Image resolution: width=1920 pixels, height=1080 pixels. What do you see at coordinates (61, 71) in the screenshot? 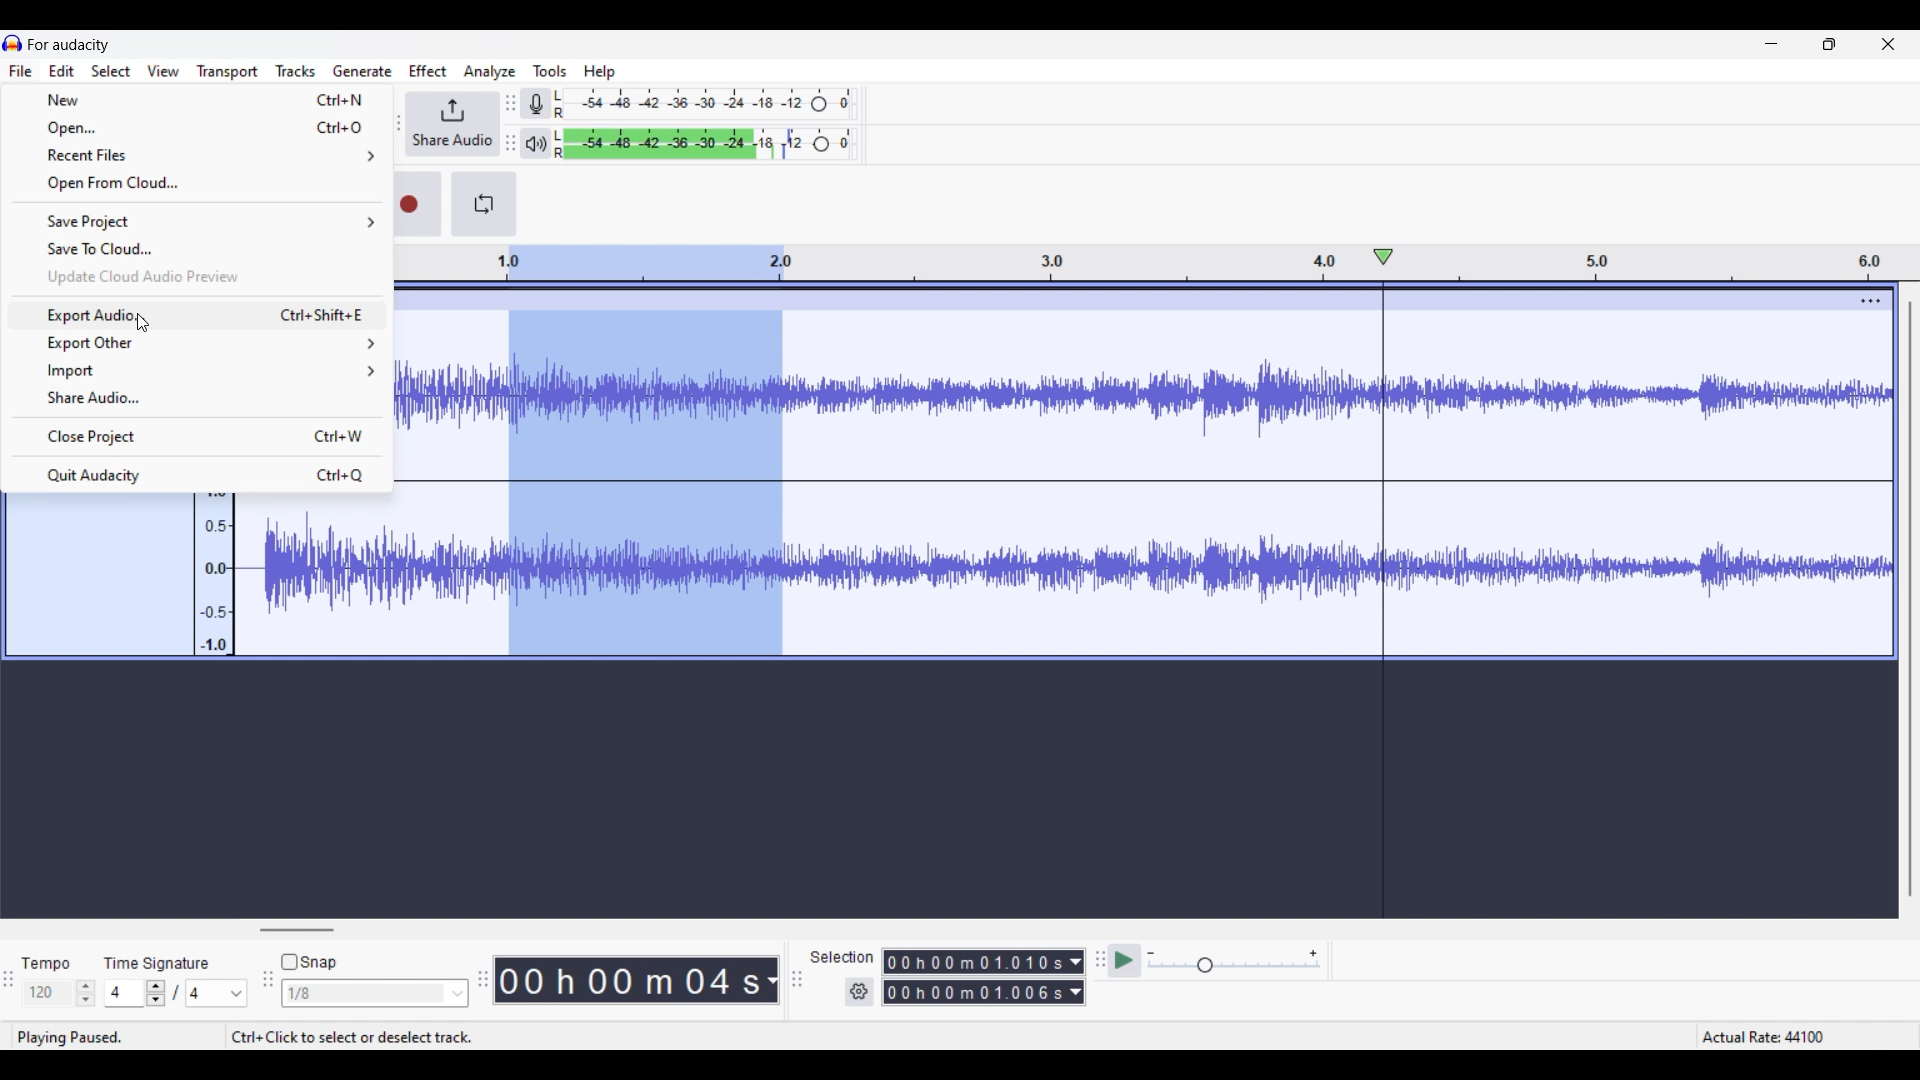
I see `Edit menu` at bounding box center [61, 71].